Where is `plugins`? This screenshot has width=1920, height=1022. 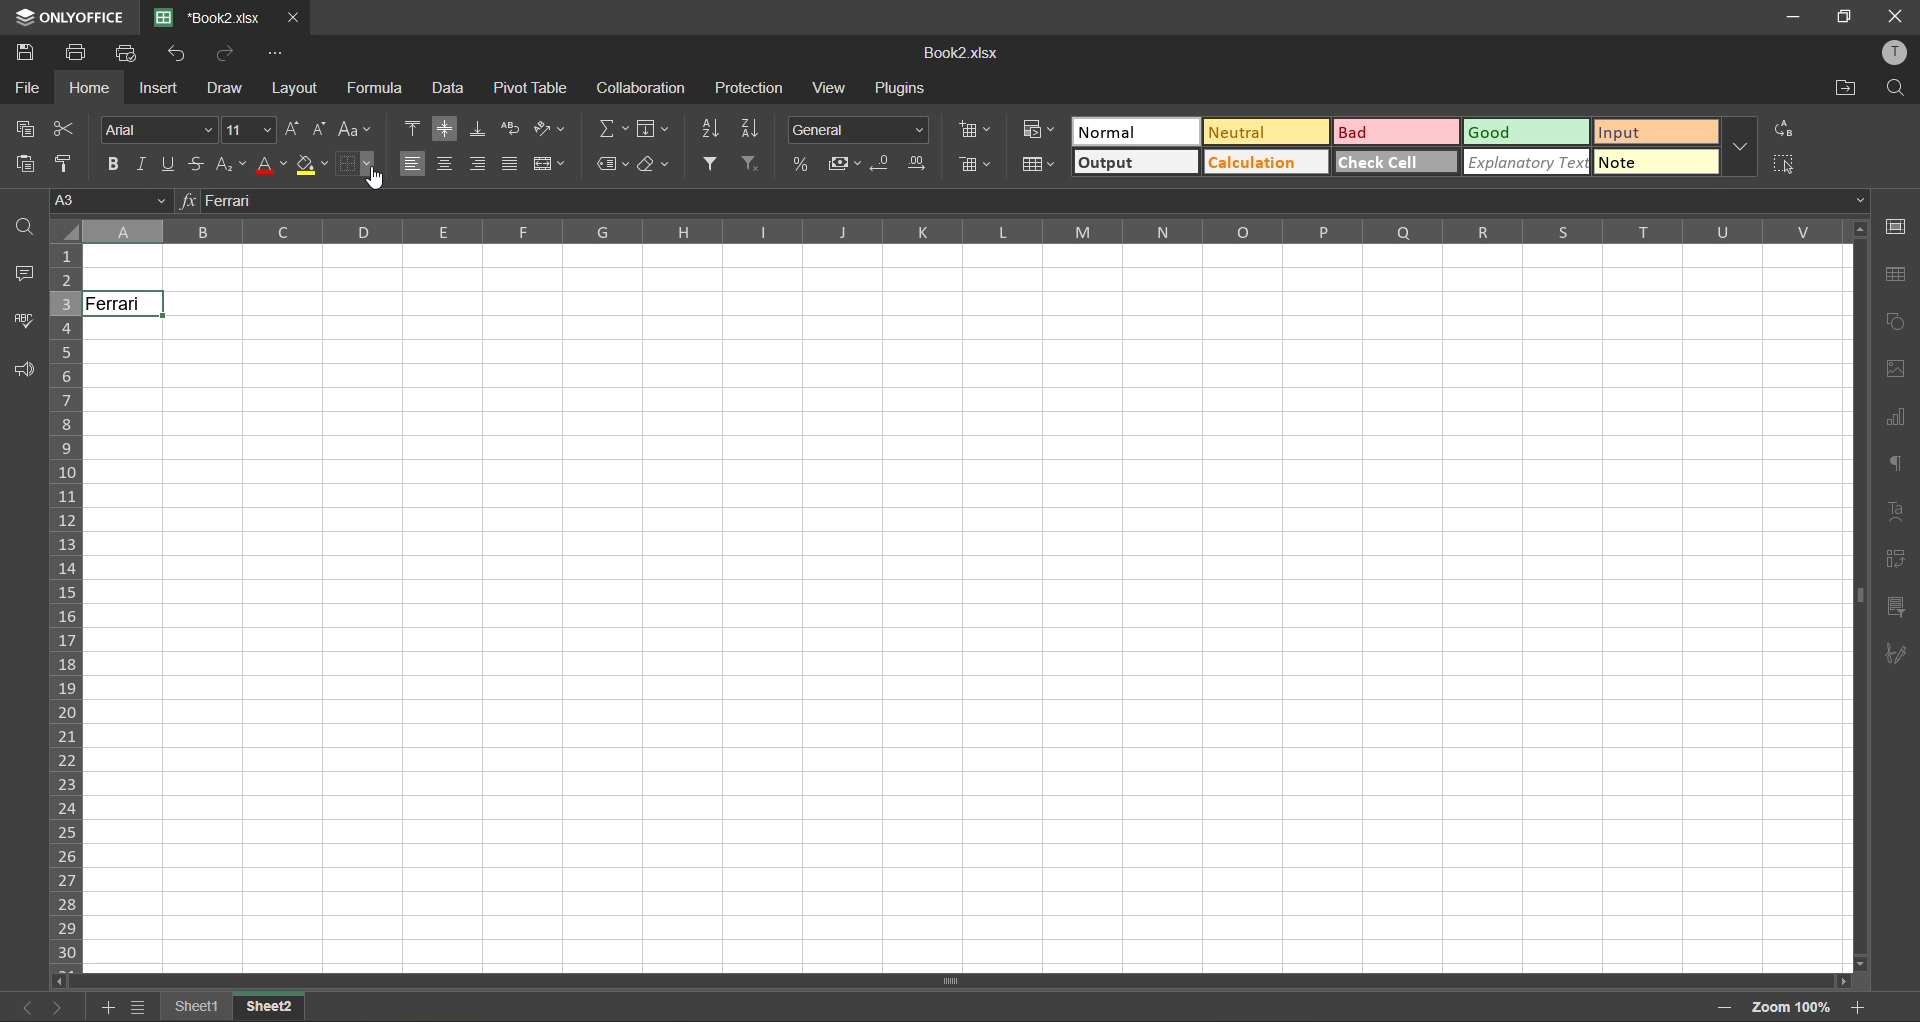 plugins is located at coordinates (897, 91).